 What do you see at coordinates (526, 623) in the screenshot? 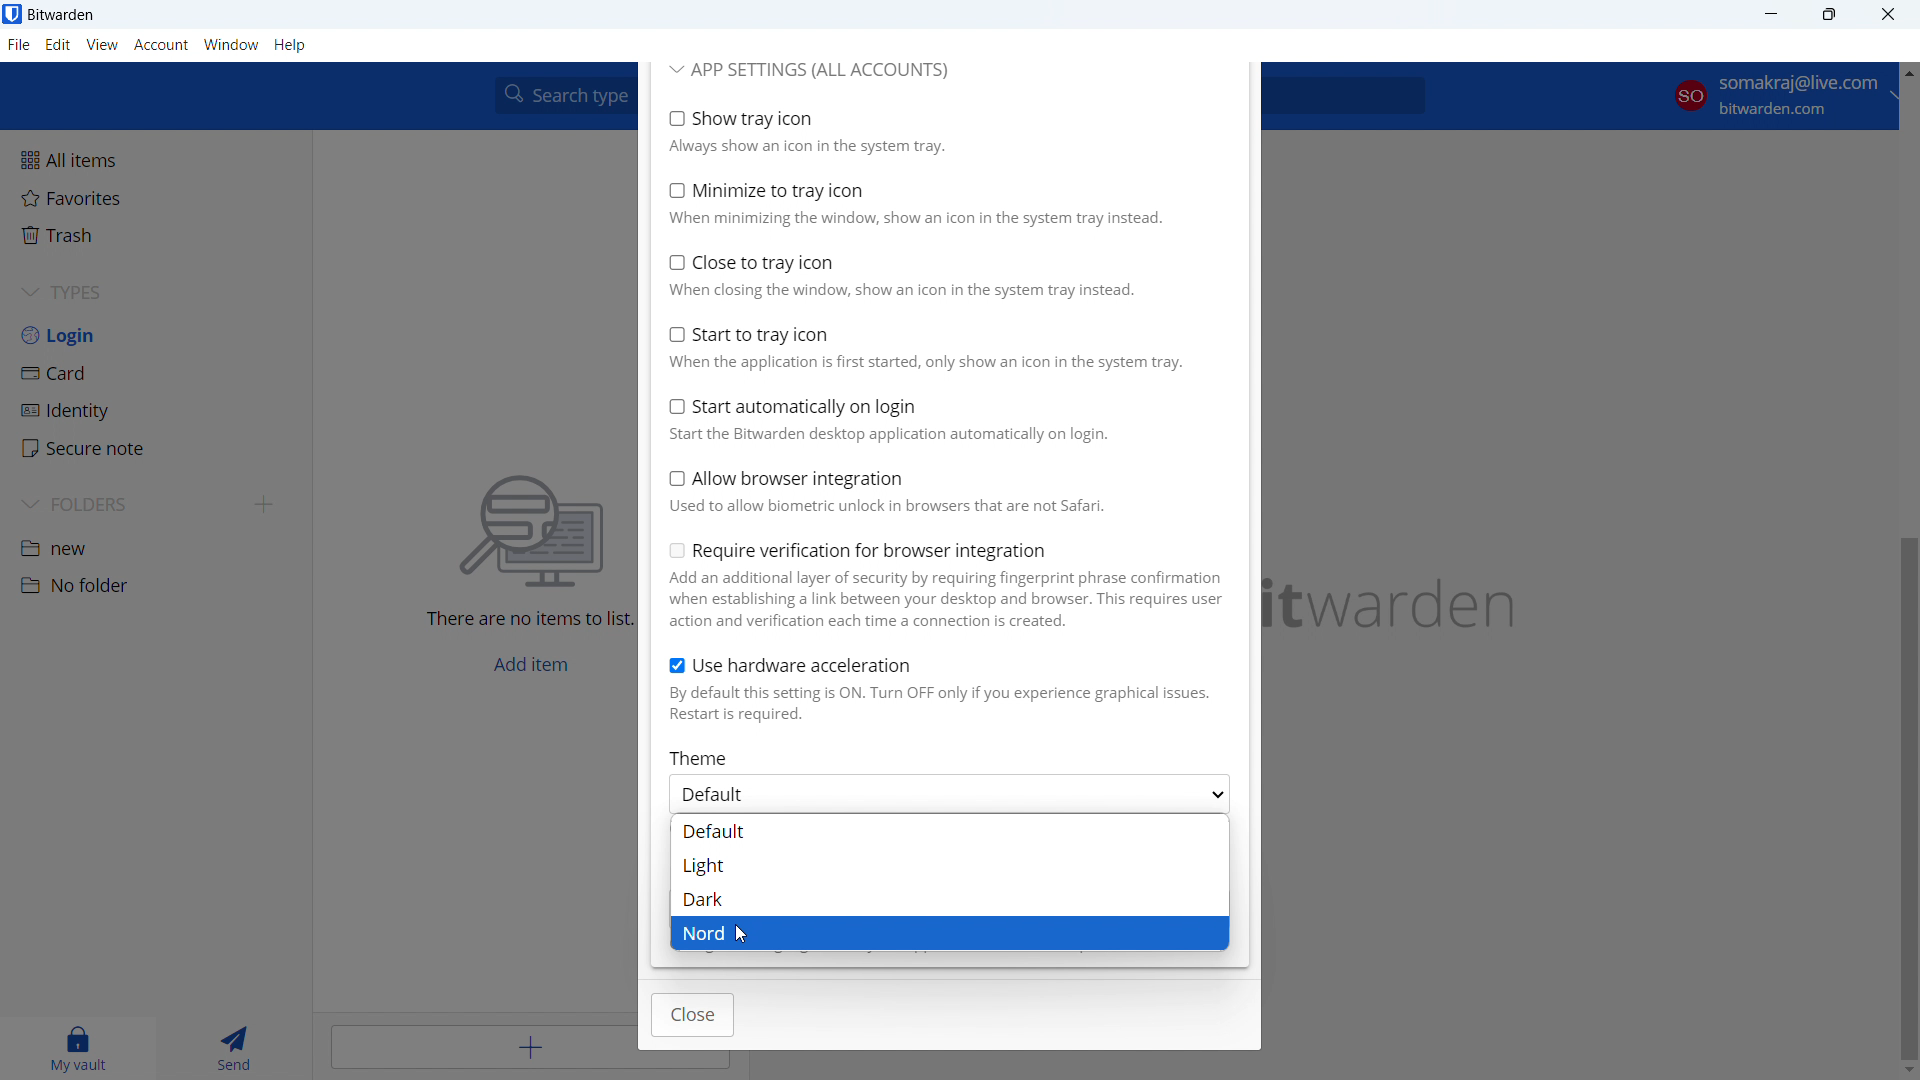
I see `There are no items to list.` at bounding box center [526, 623].